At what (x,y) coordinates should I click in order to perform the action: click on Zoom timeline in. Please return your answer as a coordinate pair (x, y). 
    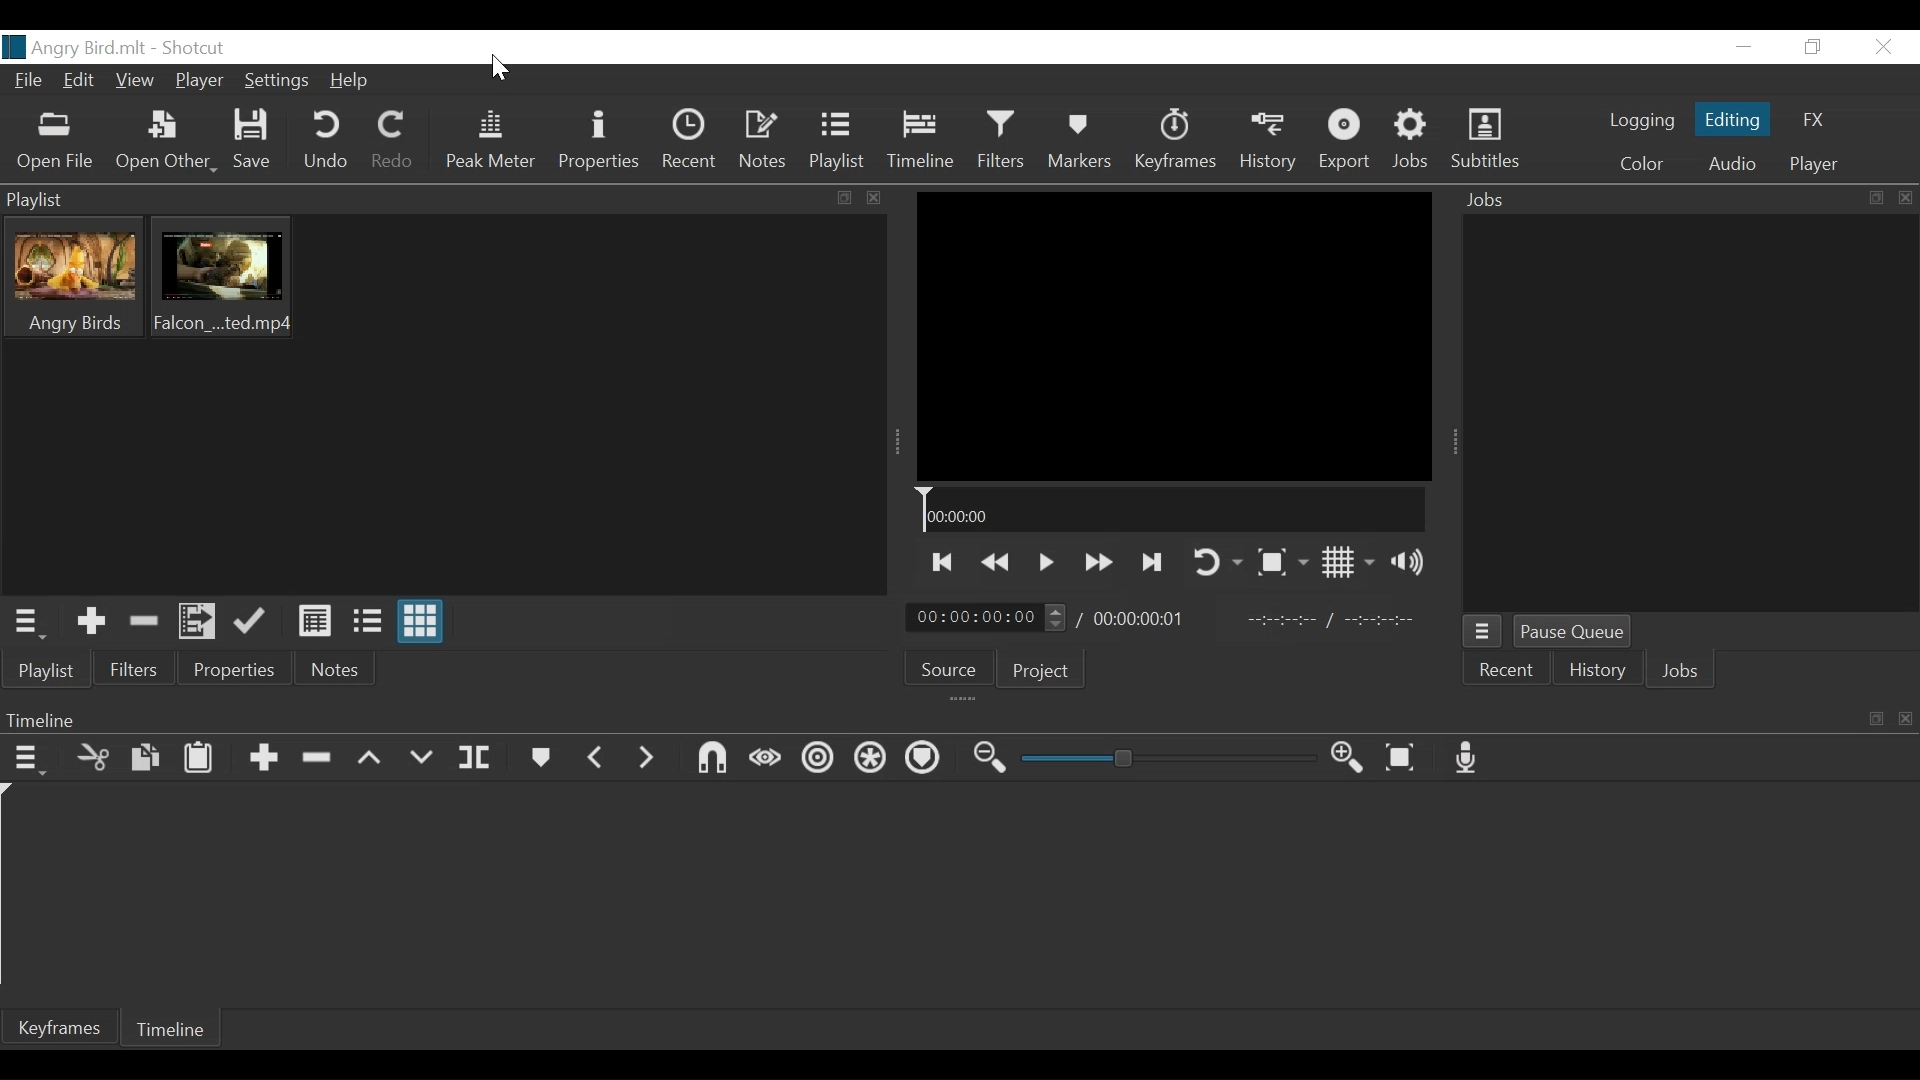
    Looking at the image, I should click on (1351, 759).